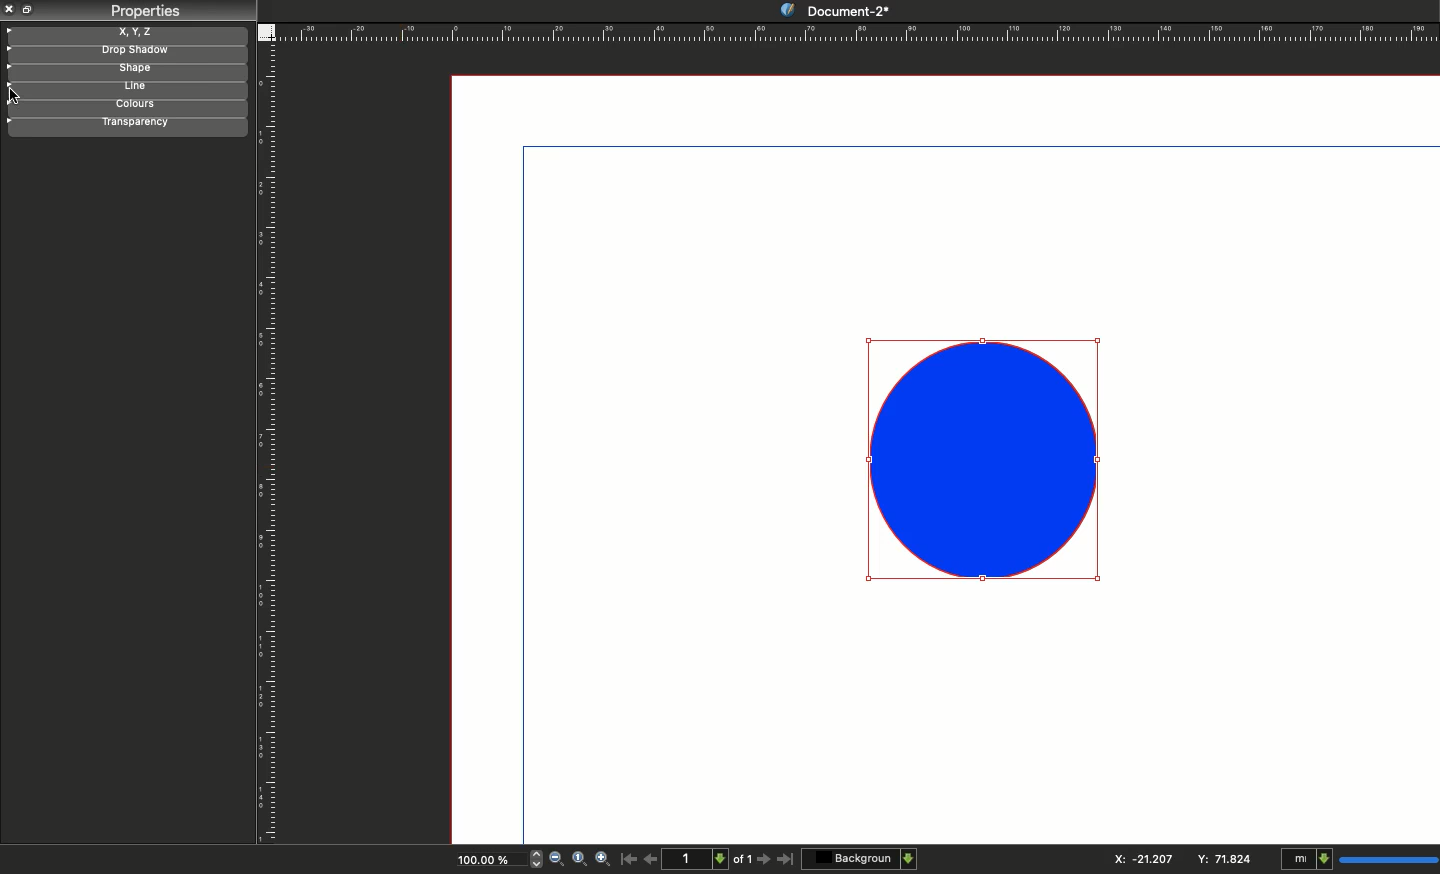  I want to click on zoom in and out, so click(532, 858).